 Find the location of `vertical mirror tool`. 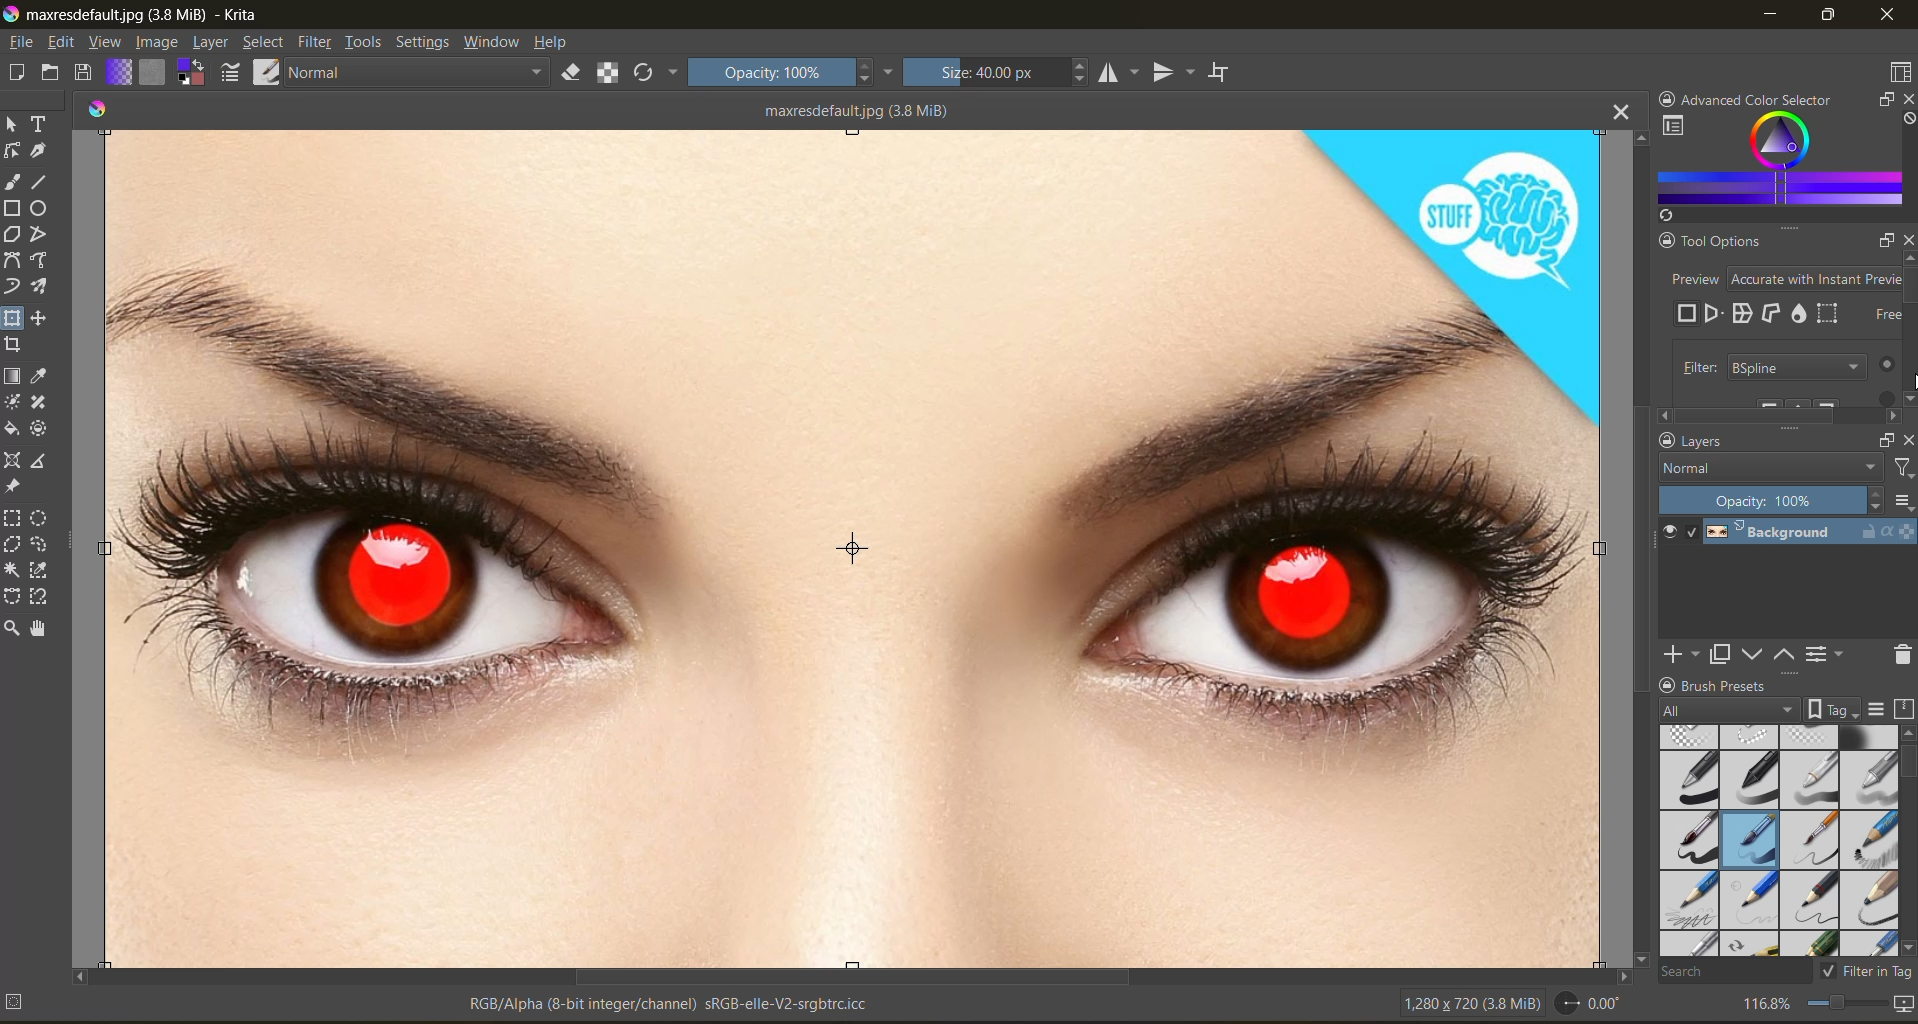

vertical mirror tool is located at coordinates (1177, 74).